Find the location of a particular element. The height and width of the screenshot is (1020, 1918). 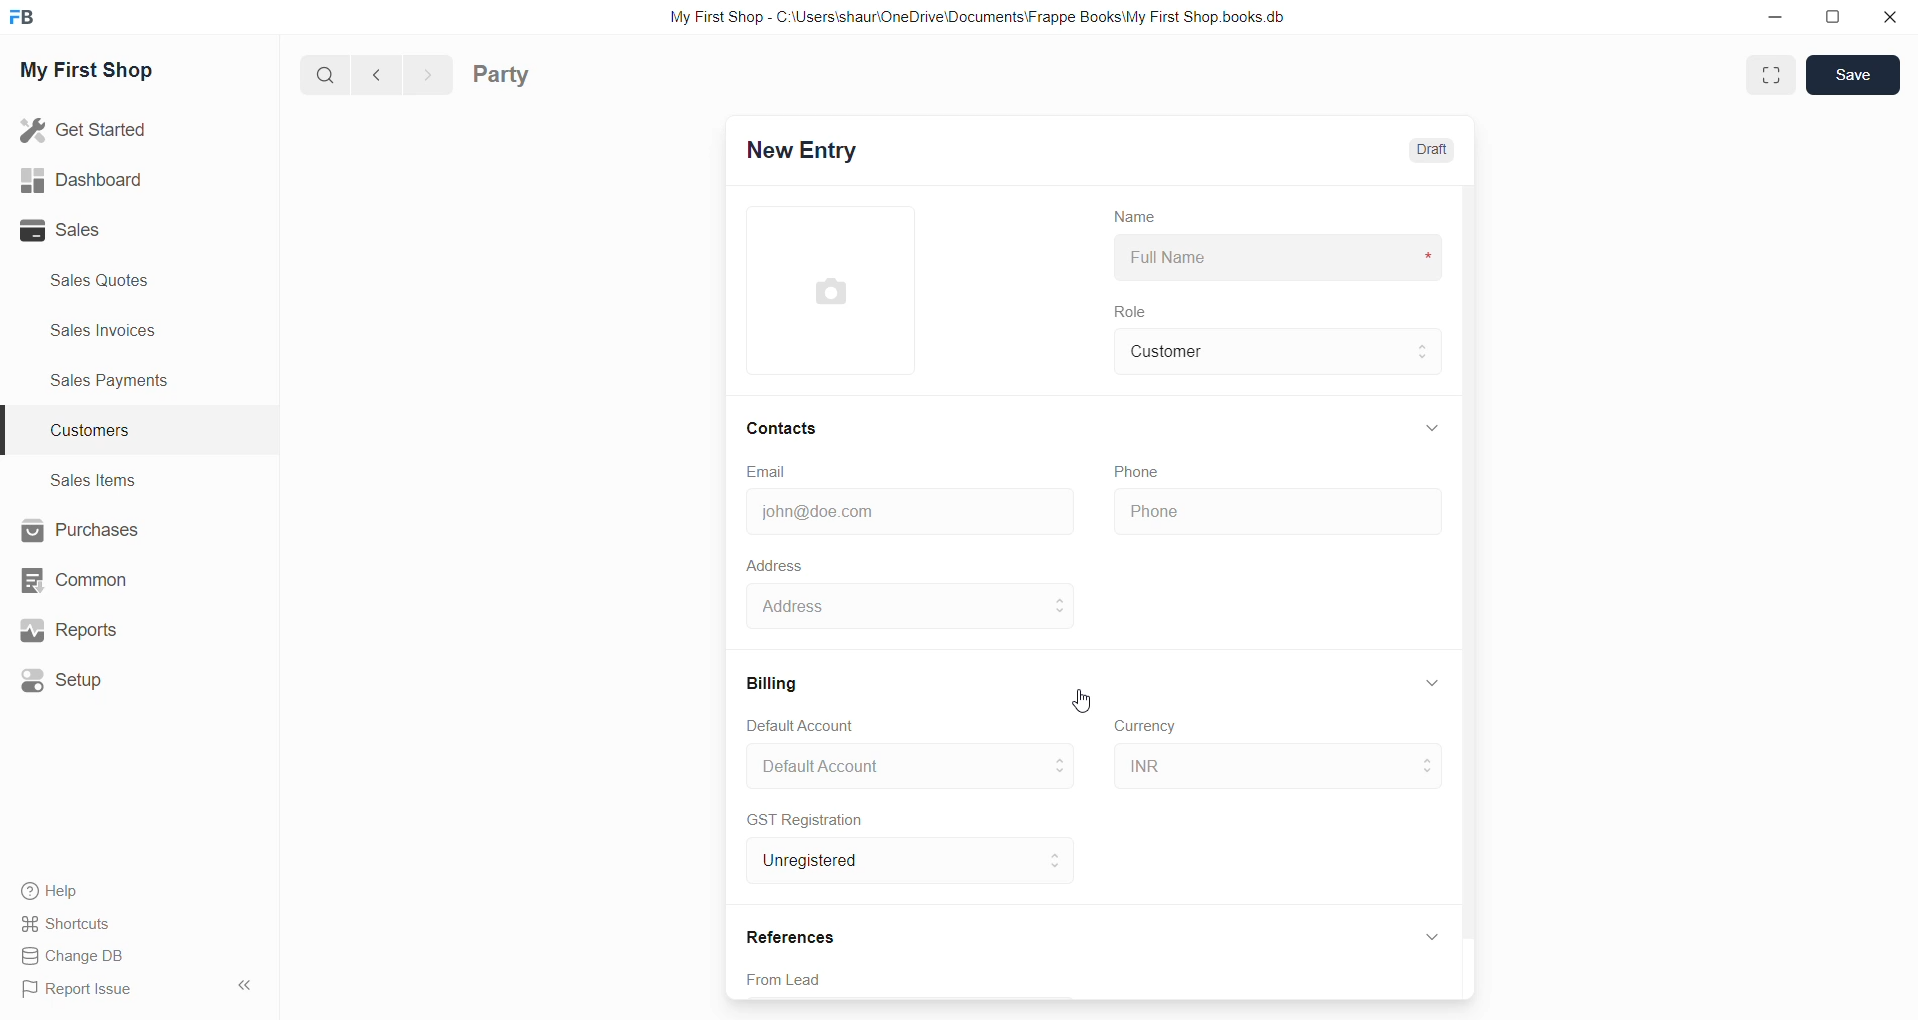

sales invoices  is located at coordinates (102, 332).